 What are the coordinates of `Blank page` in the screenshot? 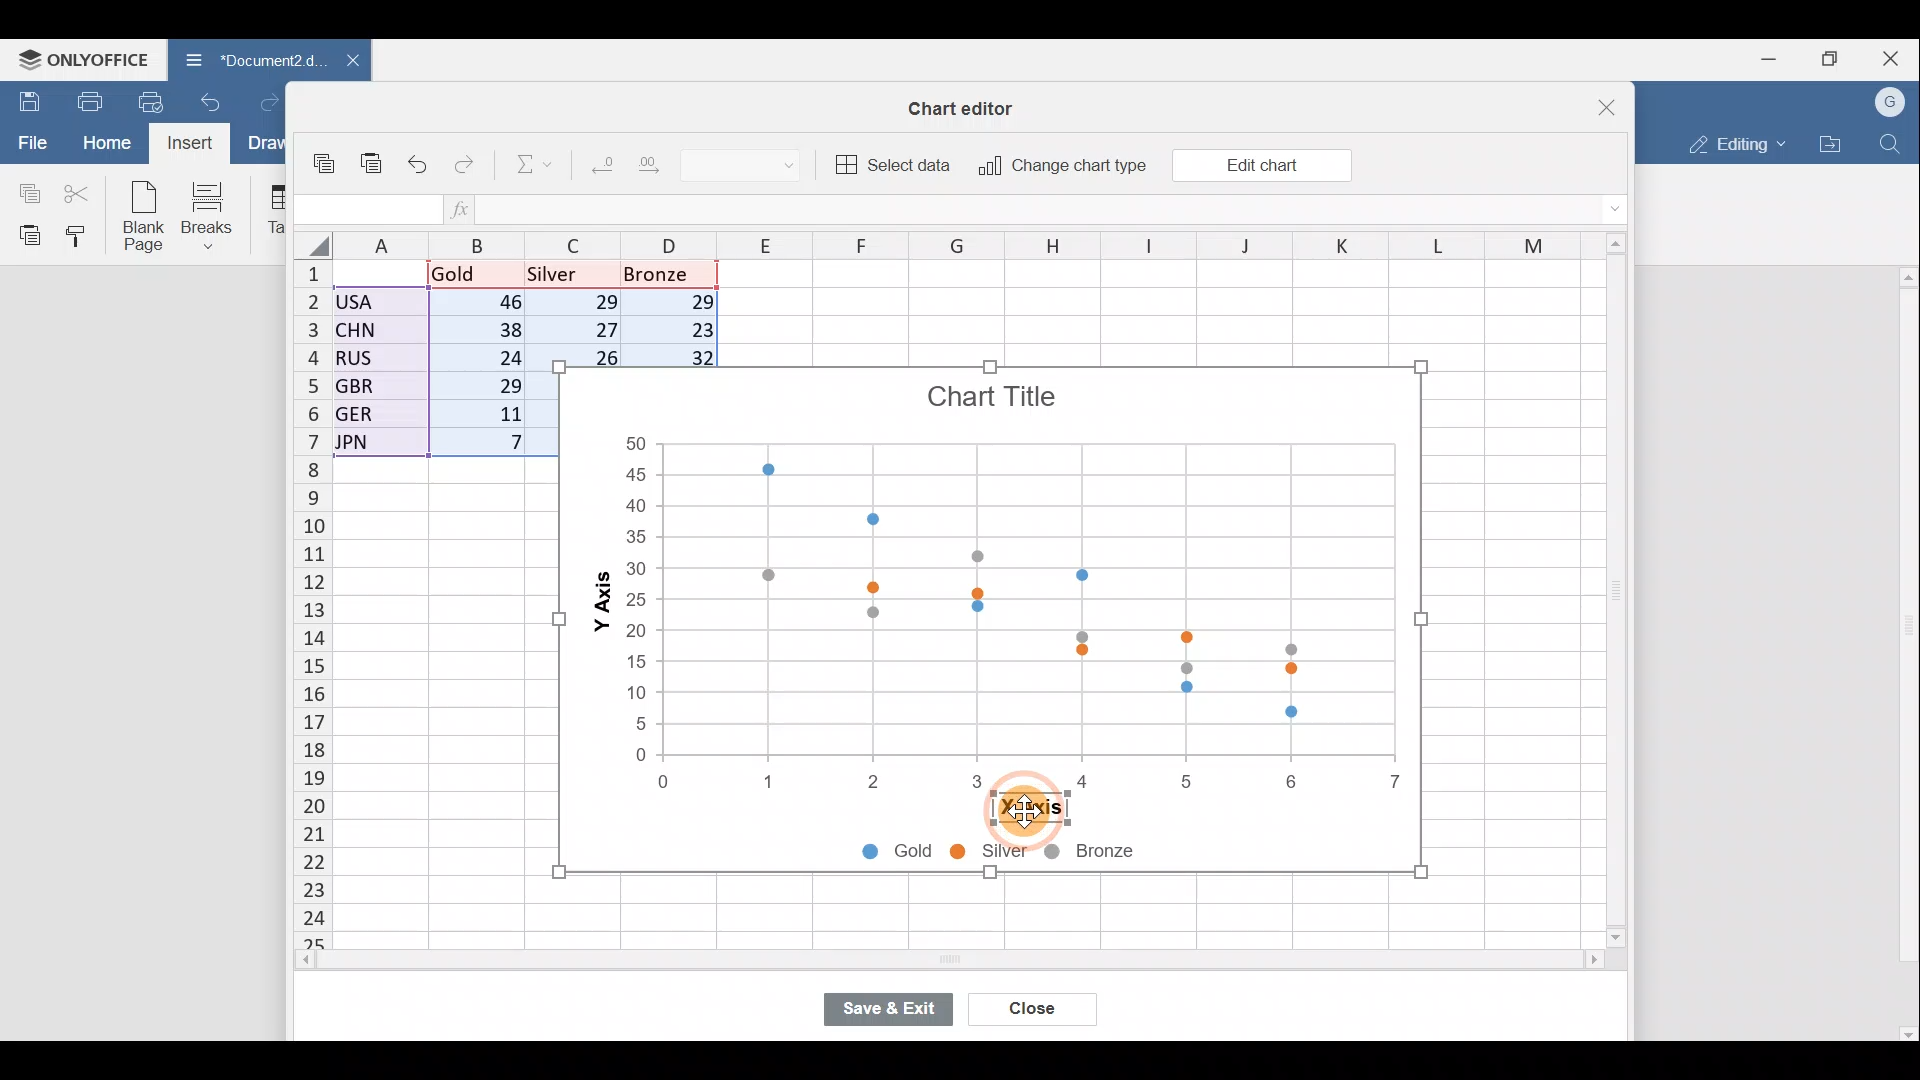 It's located at (146, 218).